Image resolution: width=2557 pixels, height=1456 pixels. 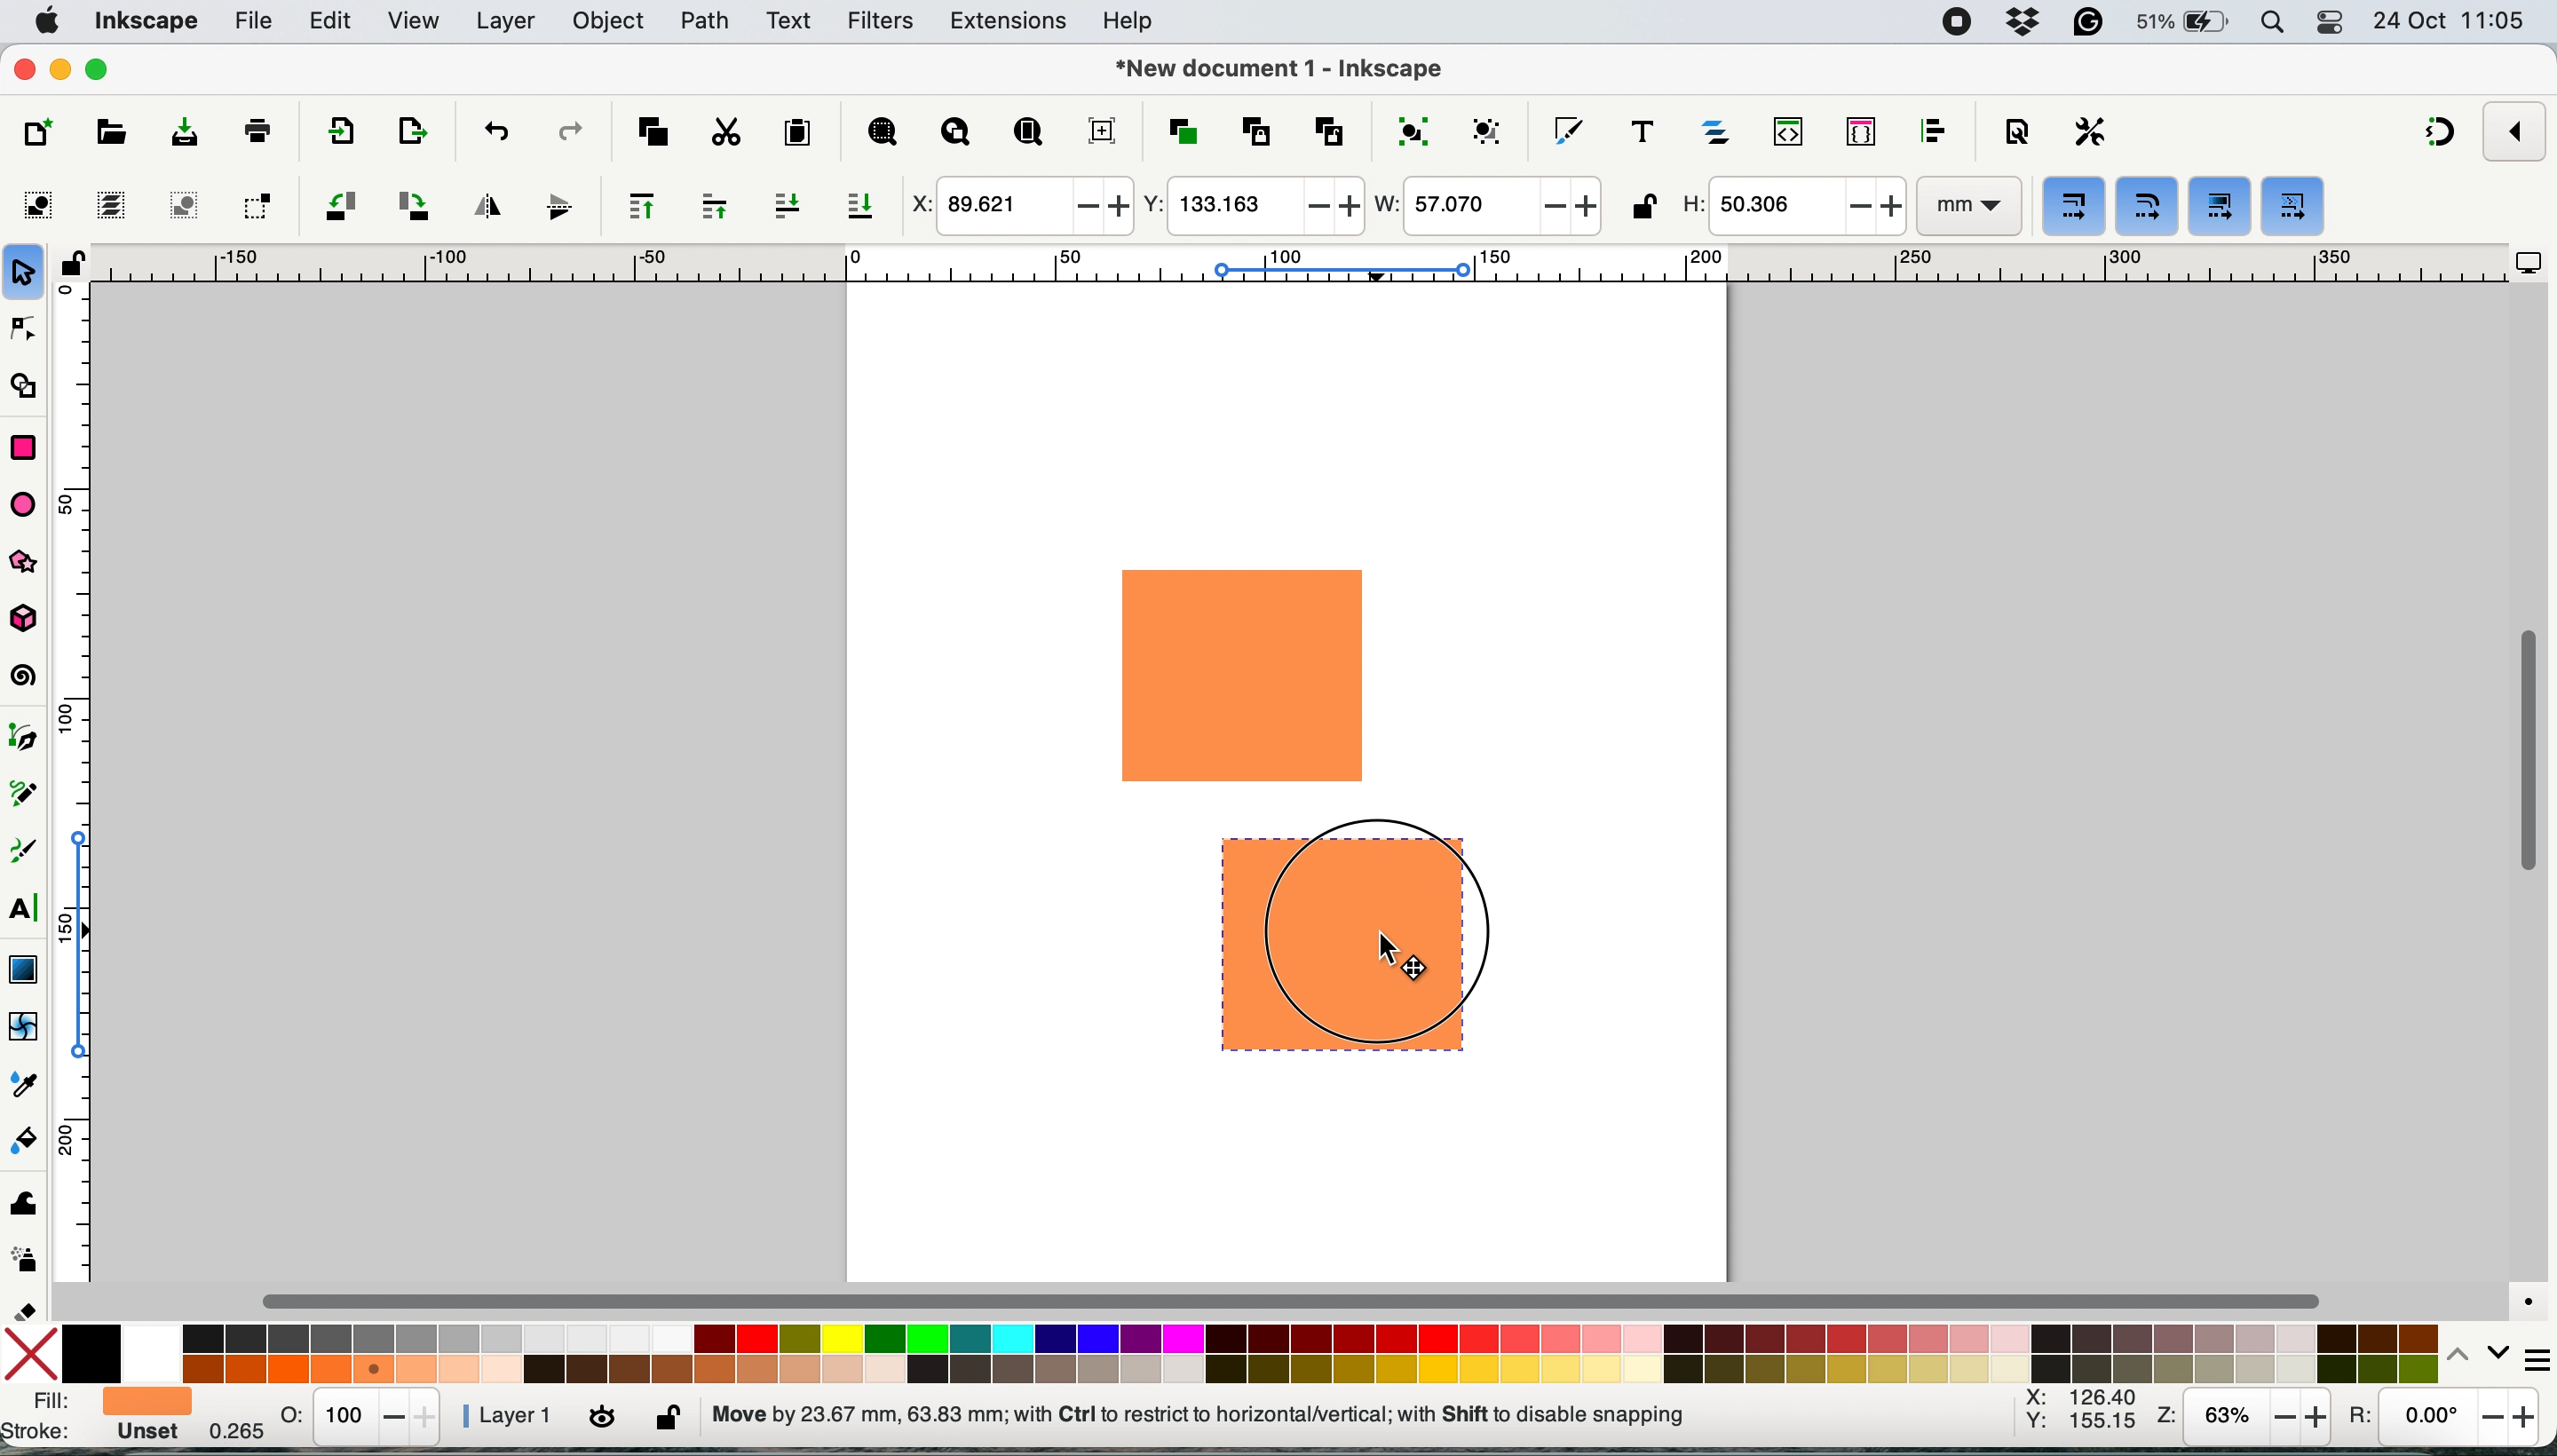 I want to click on text tool, so click(x=25, y=909).